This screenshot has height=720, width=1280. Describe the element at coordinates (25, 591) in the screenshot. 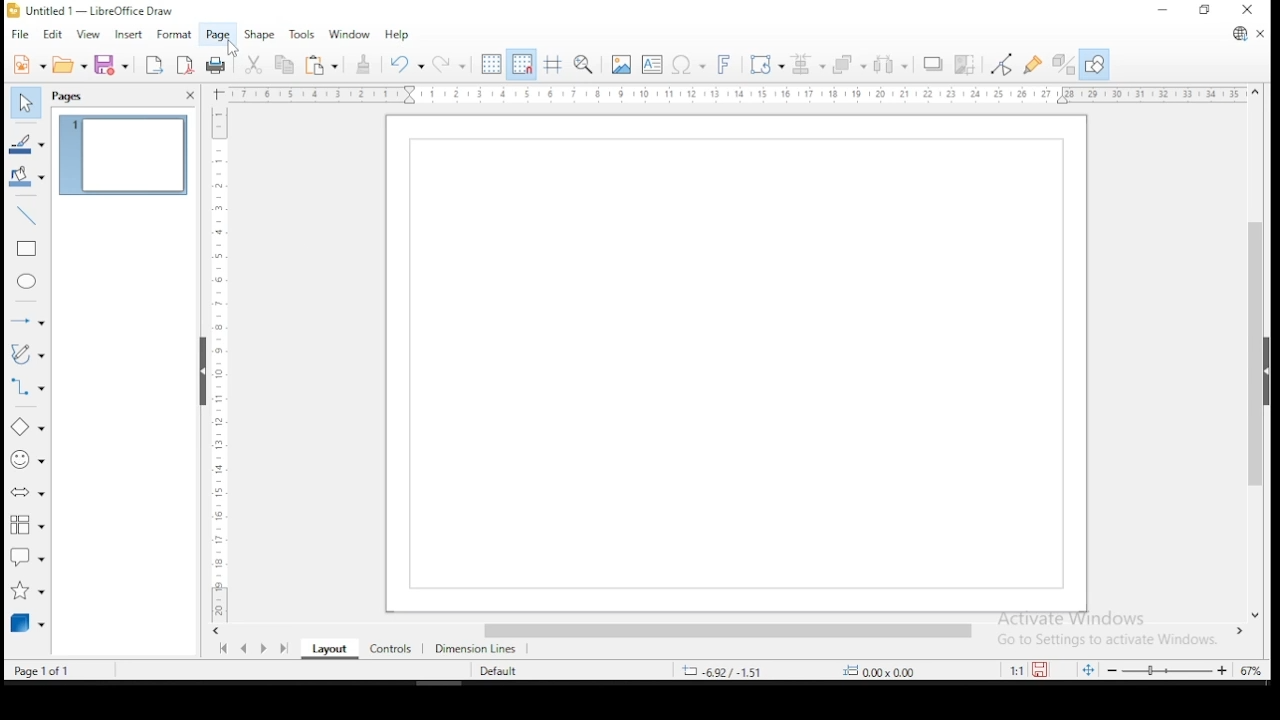

I see `stars and banners` at that location.